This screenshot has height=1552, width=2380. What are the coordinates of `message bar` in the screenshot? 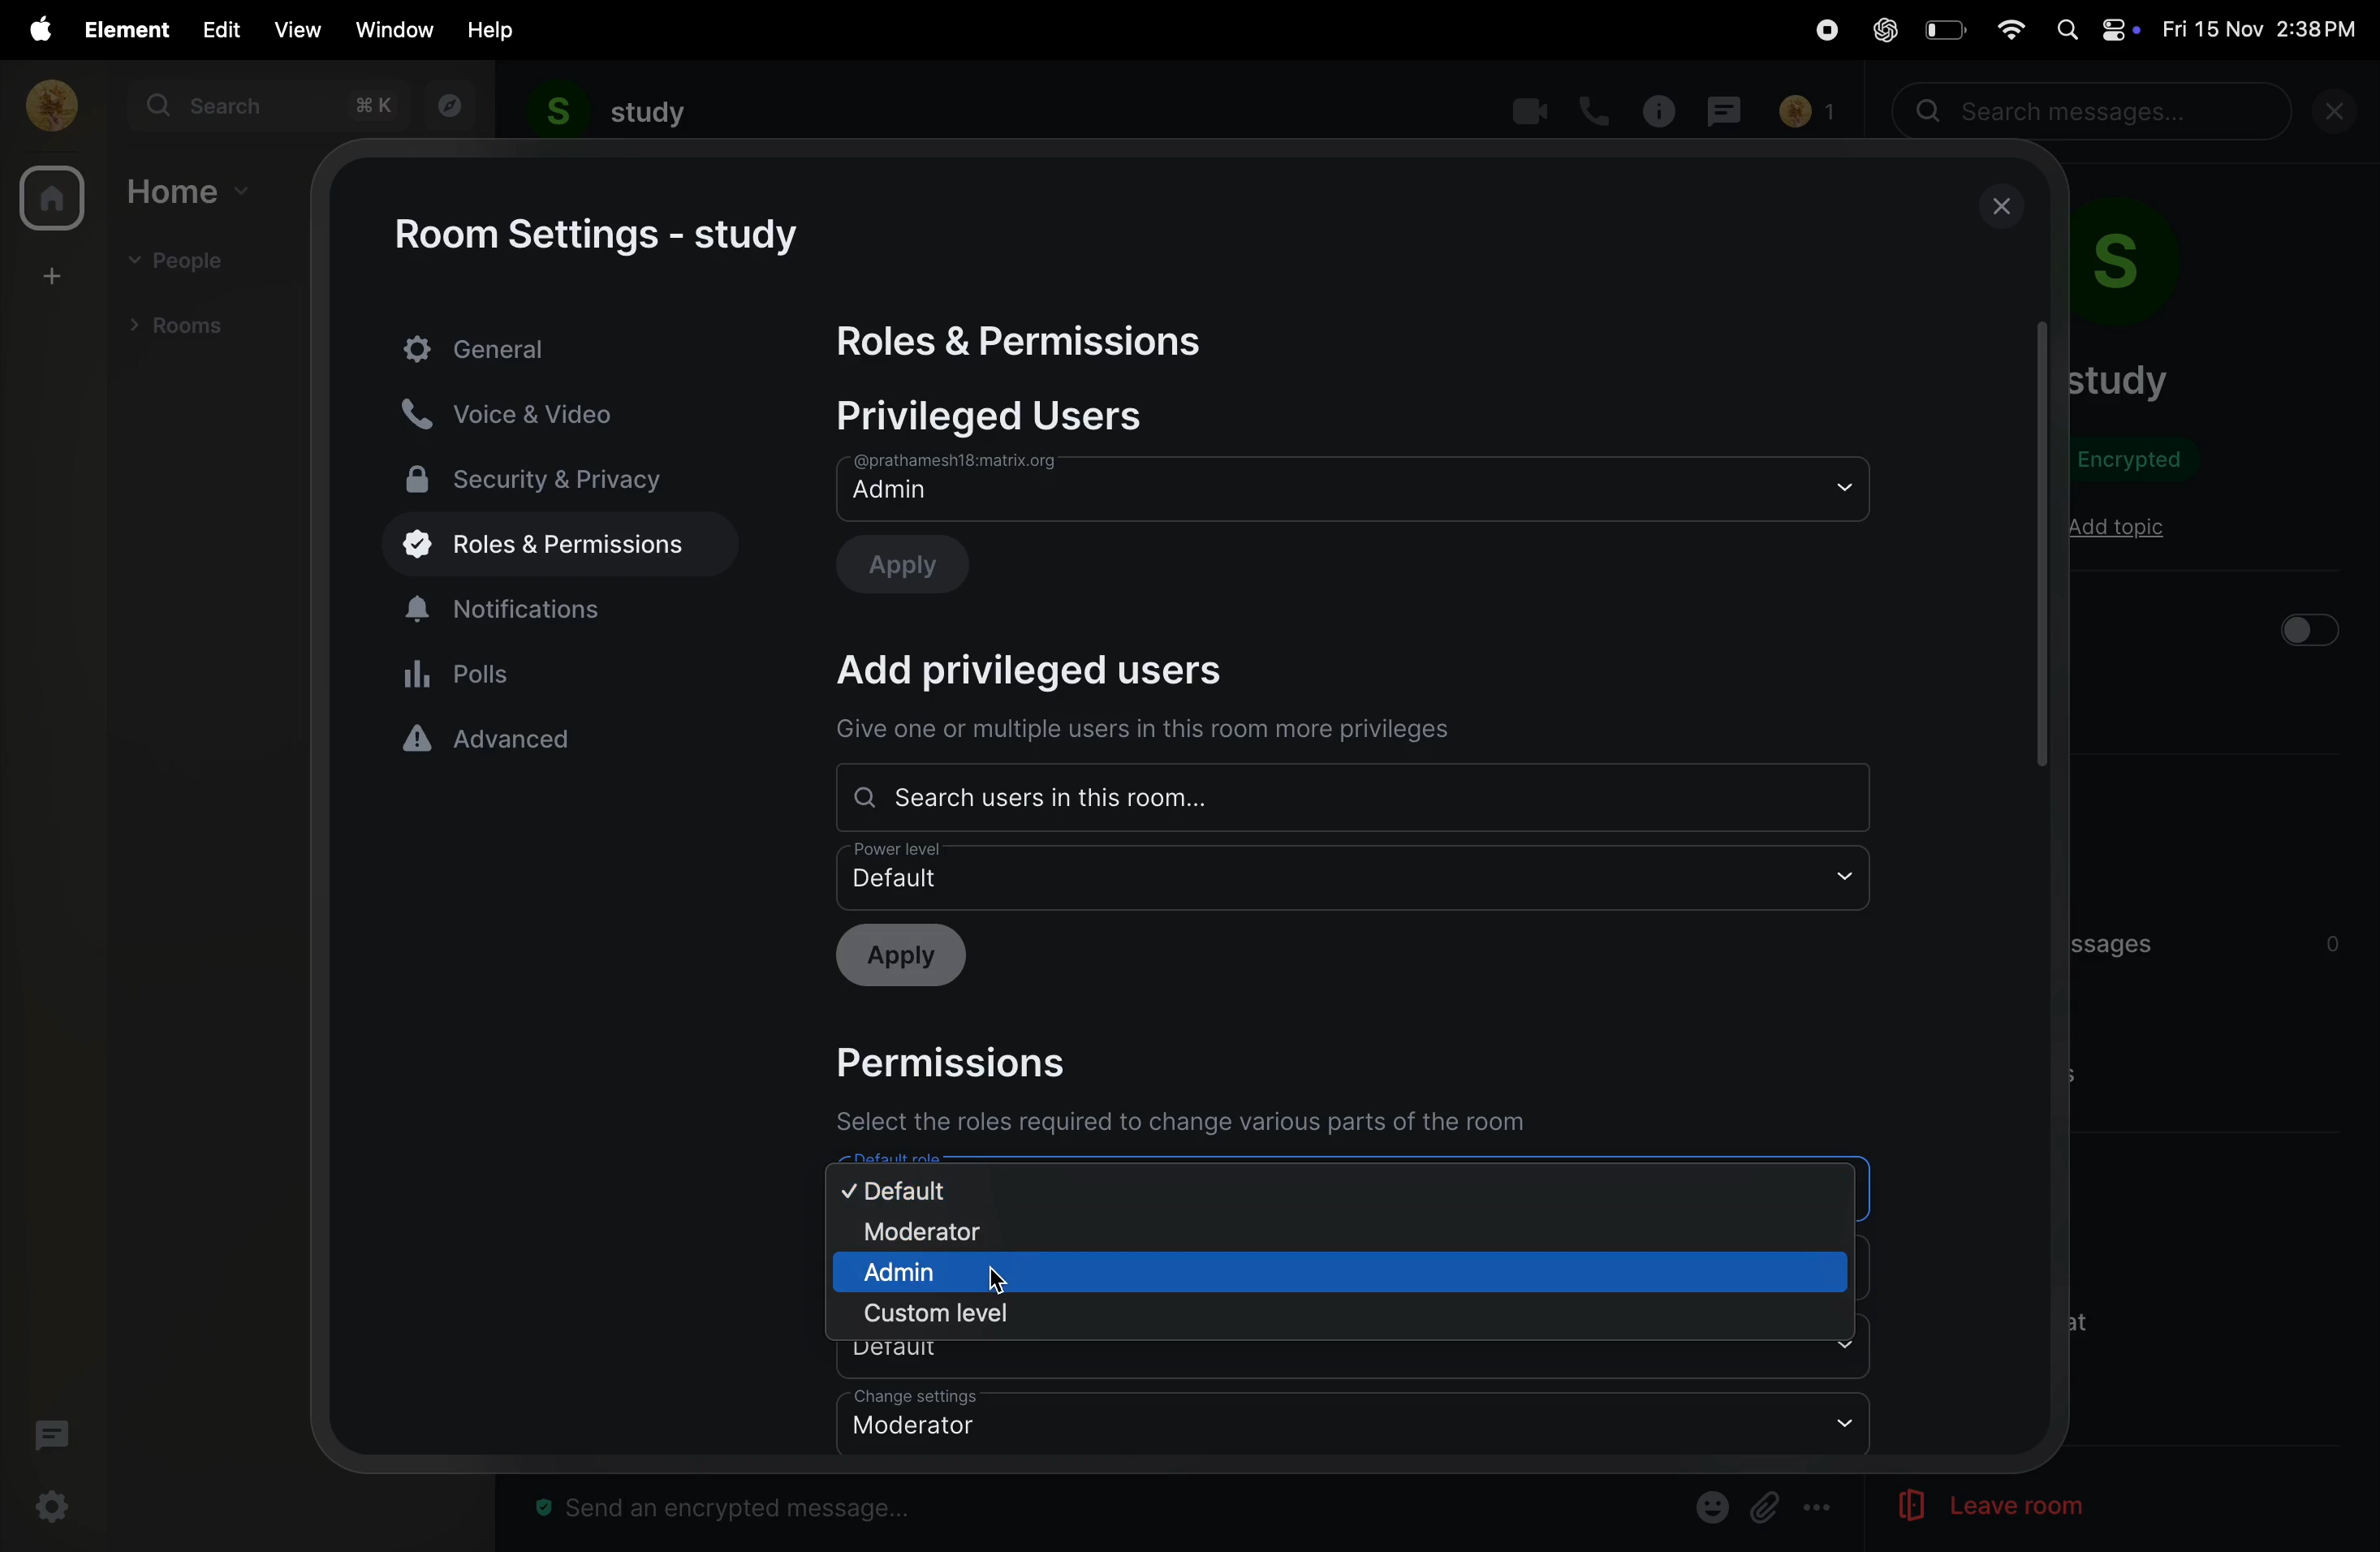 It's located at (734, 1510).